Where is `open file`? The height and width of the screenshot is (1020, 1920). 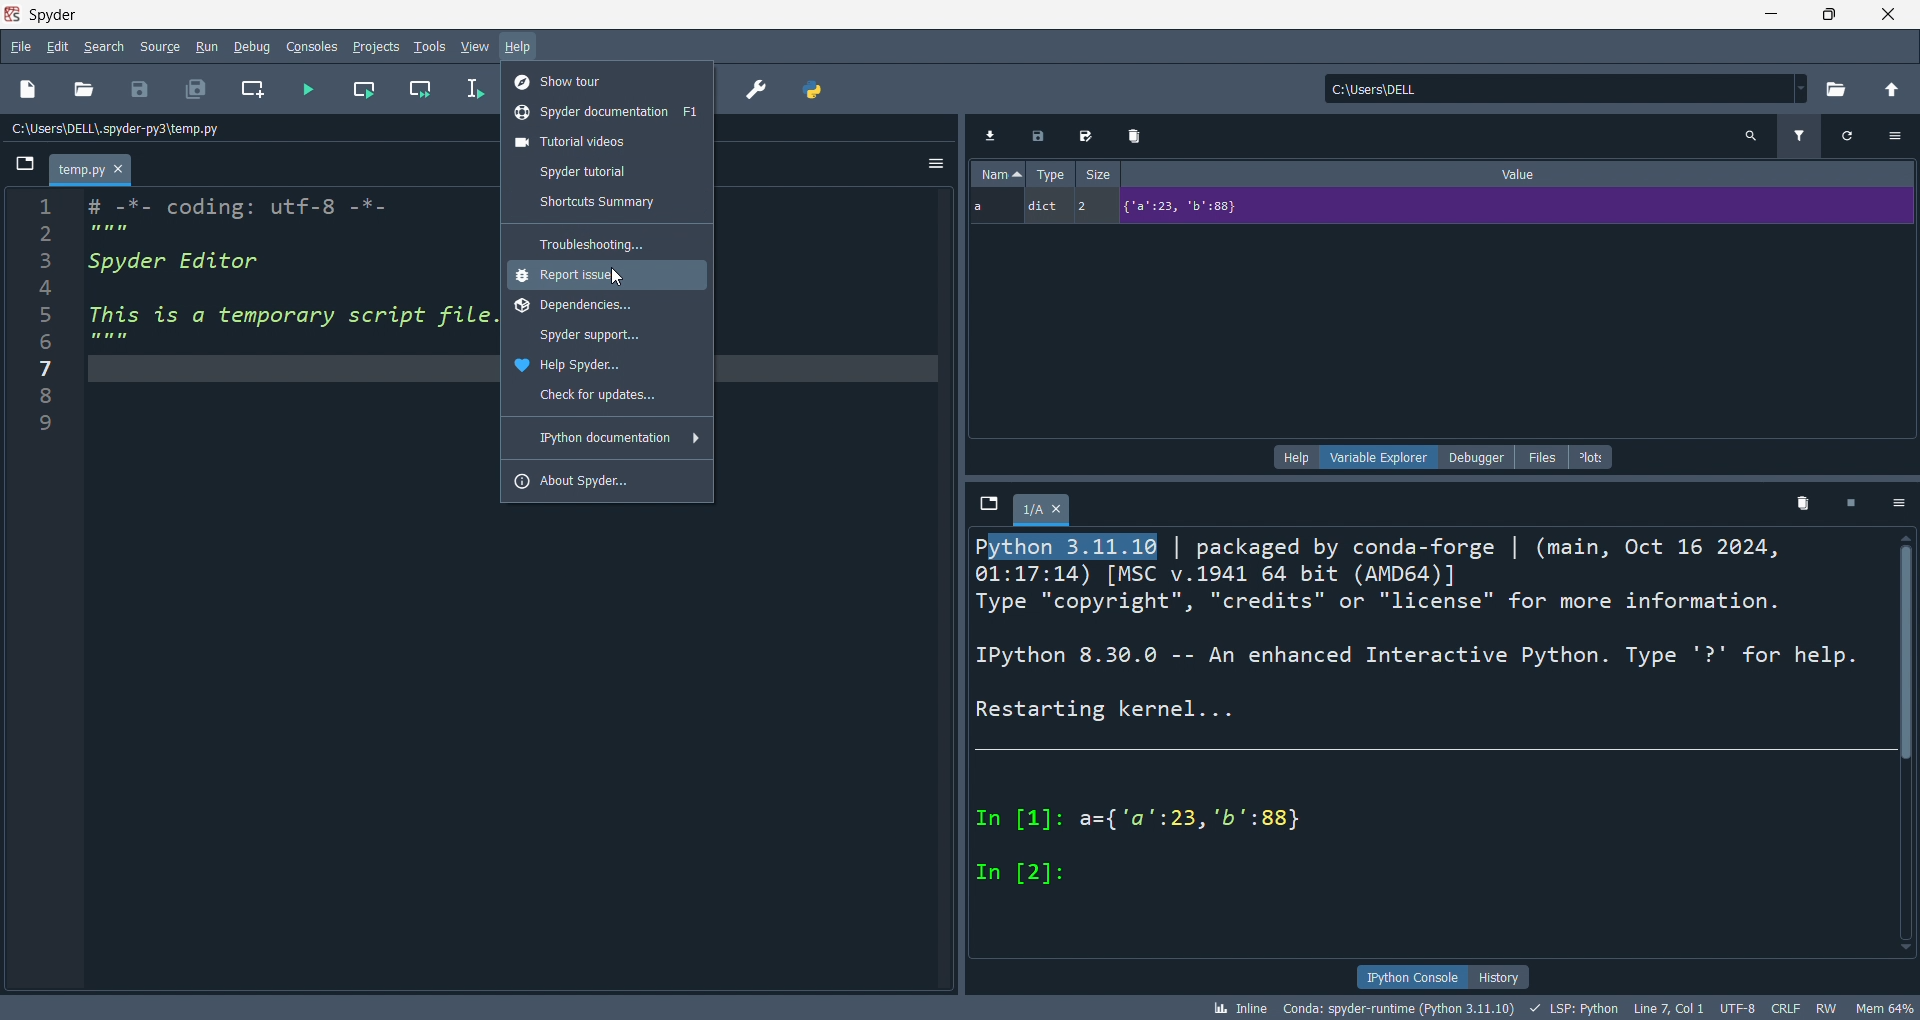
open file is located at coordinates (87, 93).